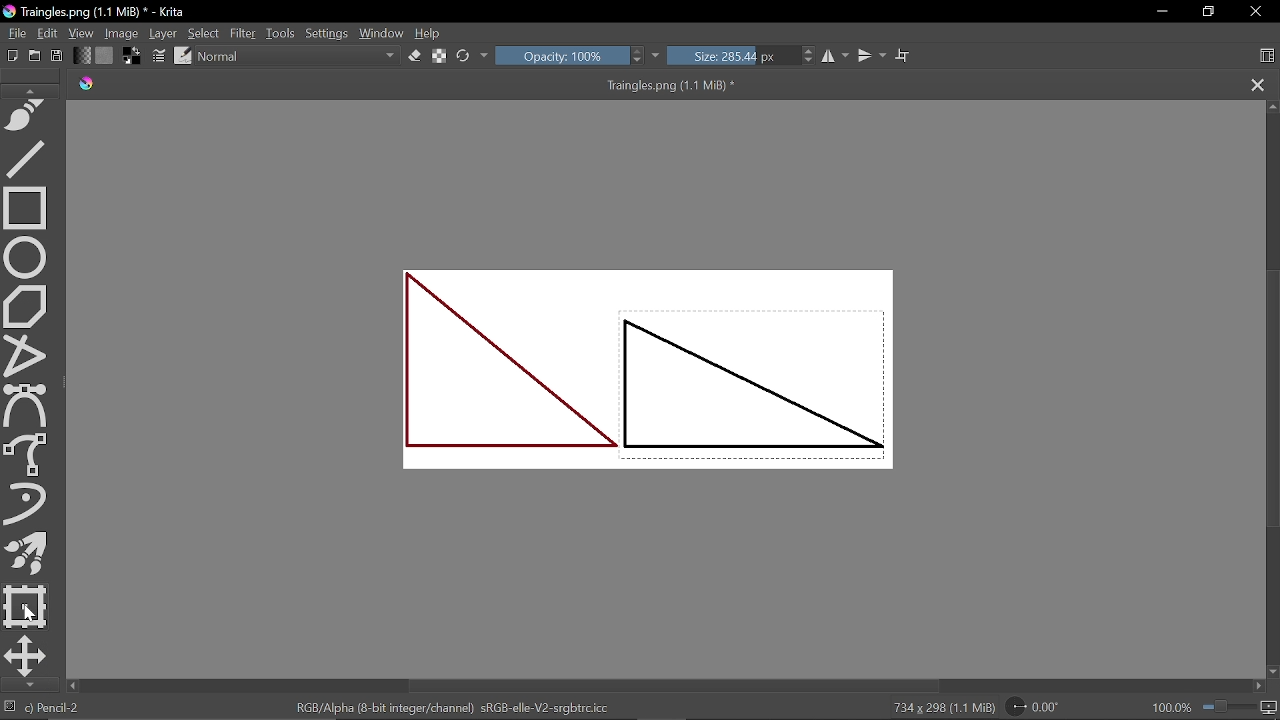 The height and width of the screenshot is (720, 1280). What do you see at coordinates (26, 656) in the screenshot?
I see `Move a layer` at bounding box center [26, 656].